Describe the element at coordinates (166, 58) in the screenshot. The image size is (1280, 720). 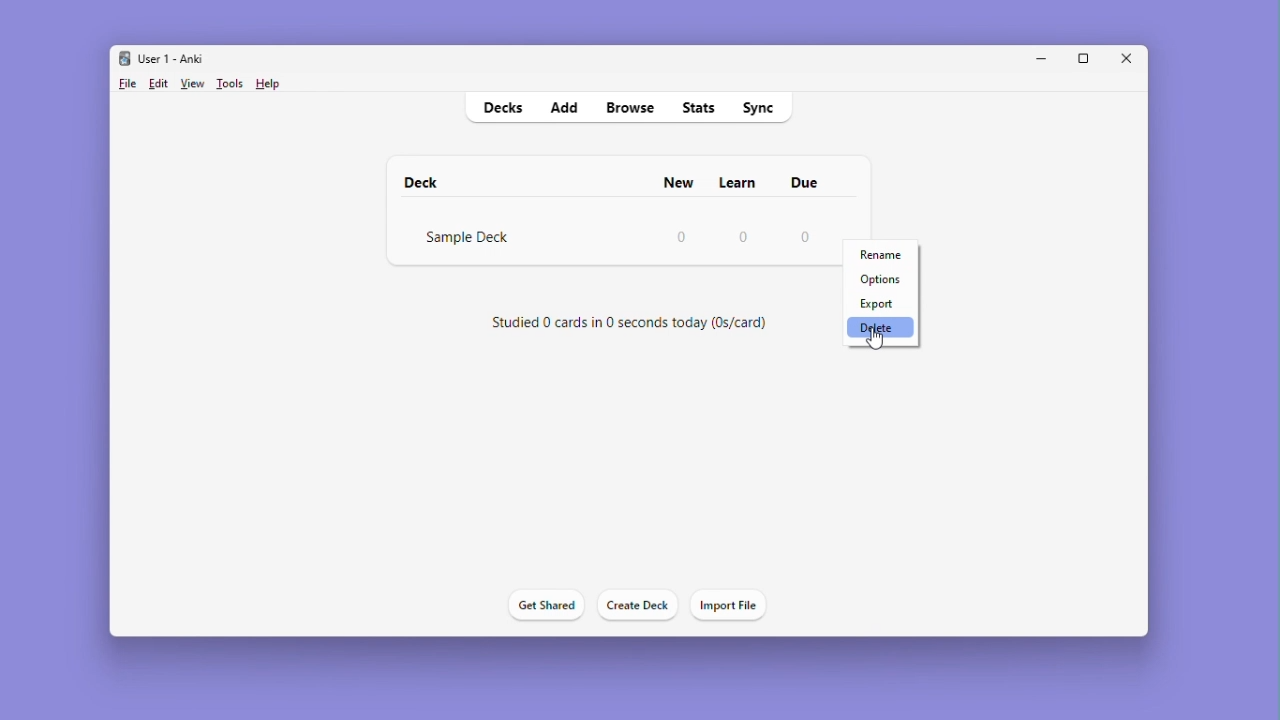
I see `User 1 - Anki` at that location.